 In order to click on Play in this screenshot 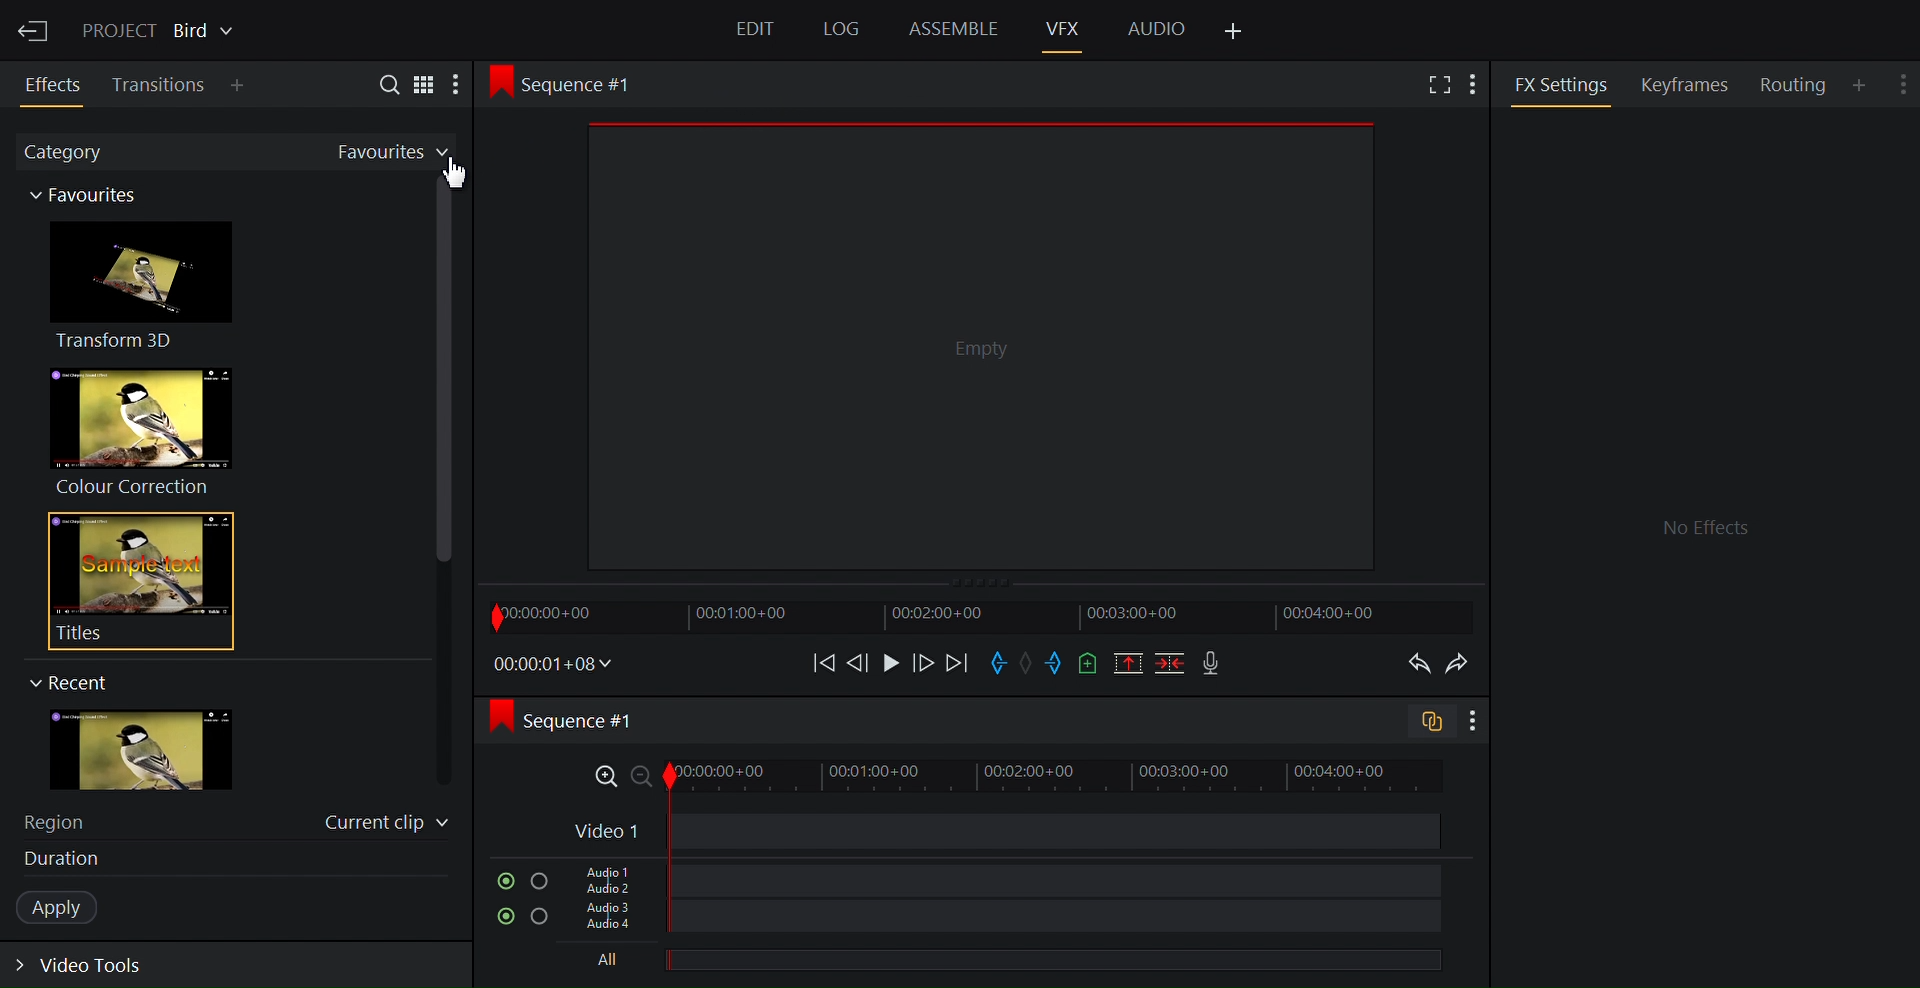, I will do `click(890, 662)`.